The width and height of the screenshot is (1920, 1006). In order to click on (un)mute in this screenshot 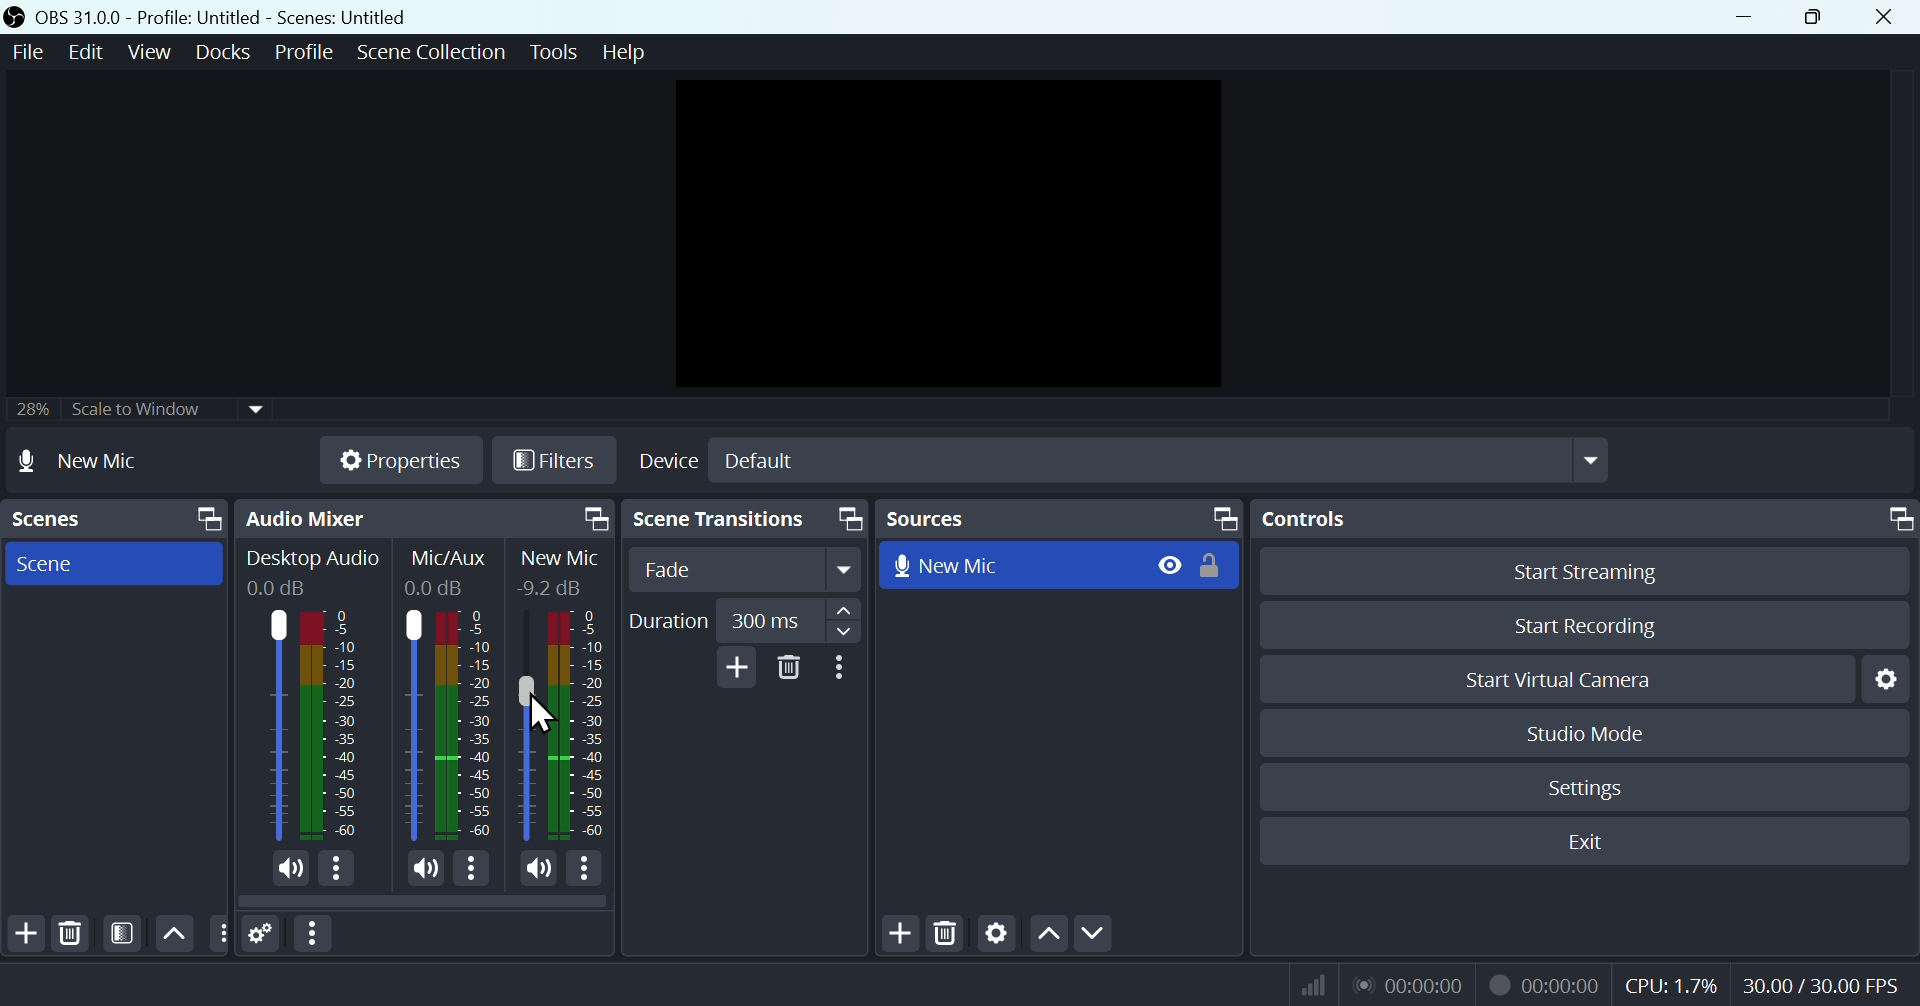, I will do `click(420, 871)`.